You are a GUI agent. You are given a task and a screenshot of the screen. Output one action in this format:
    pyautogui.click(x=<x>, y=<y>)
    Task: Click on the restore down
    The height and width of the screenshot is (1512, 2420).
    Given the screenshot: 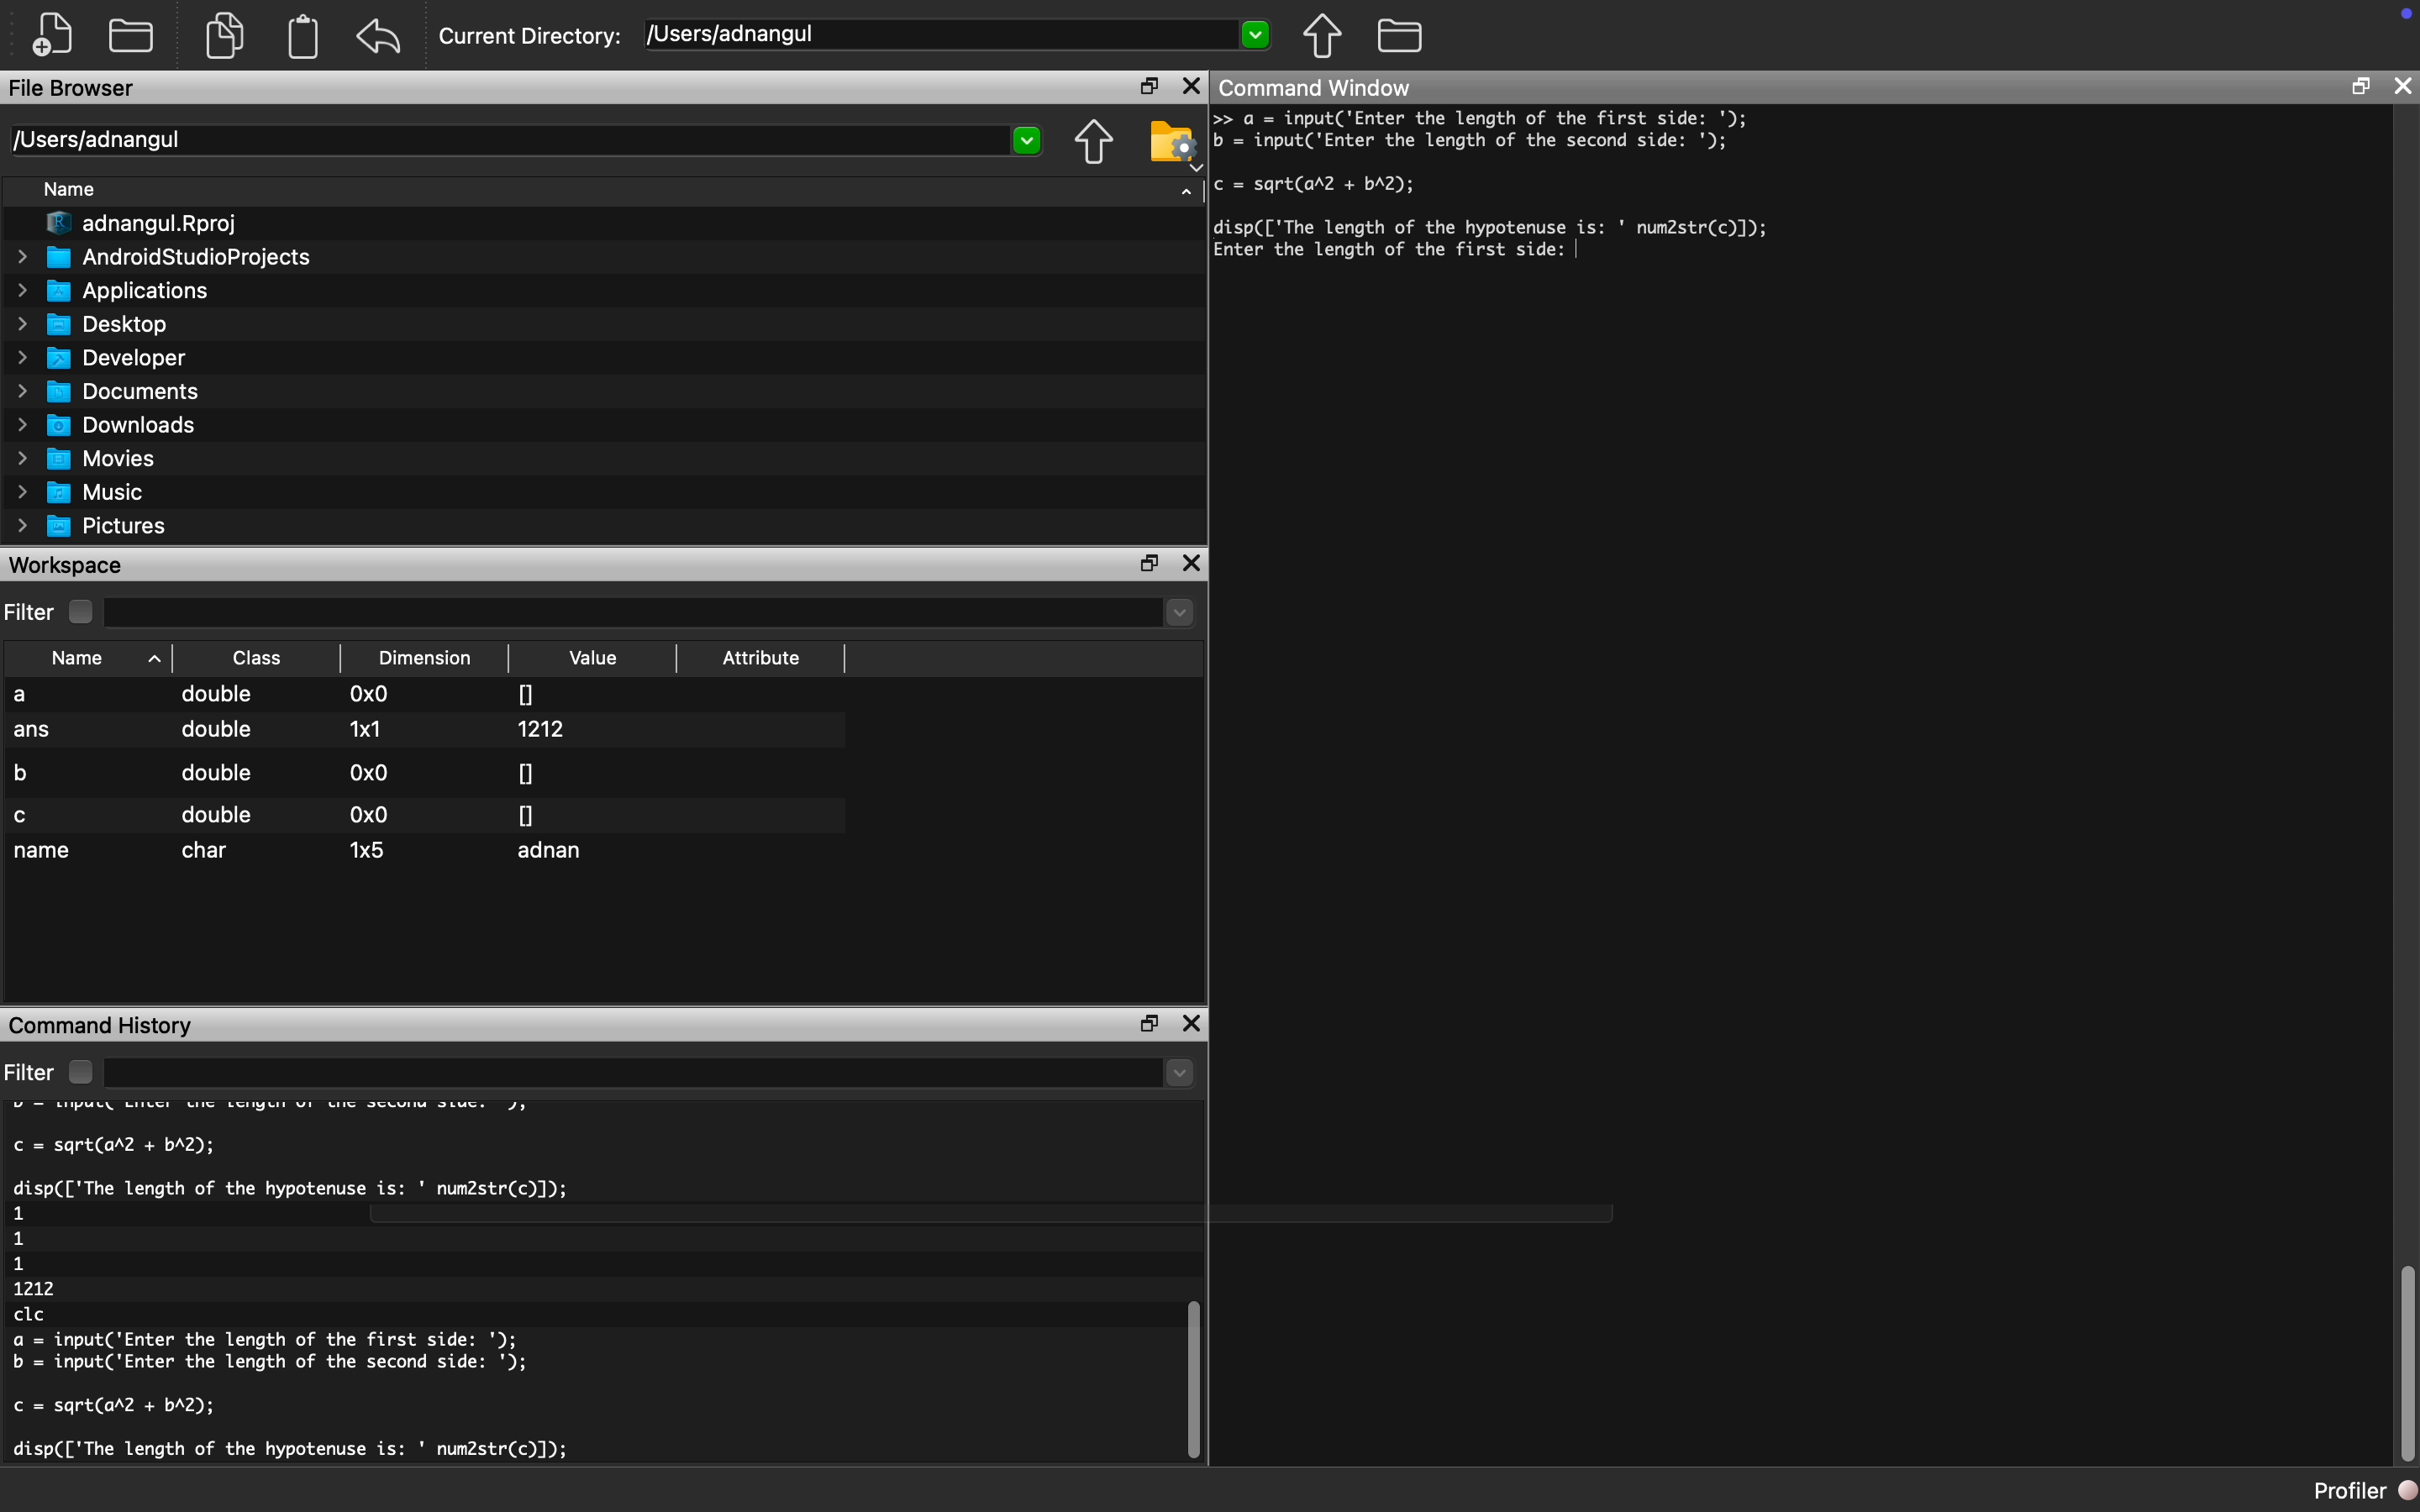 What is the action you would take?
    pyautogui.click(x=1143, y=1023)
    